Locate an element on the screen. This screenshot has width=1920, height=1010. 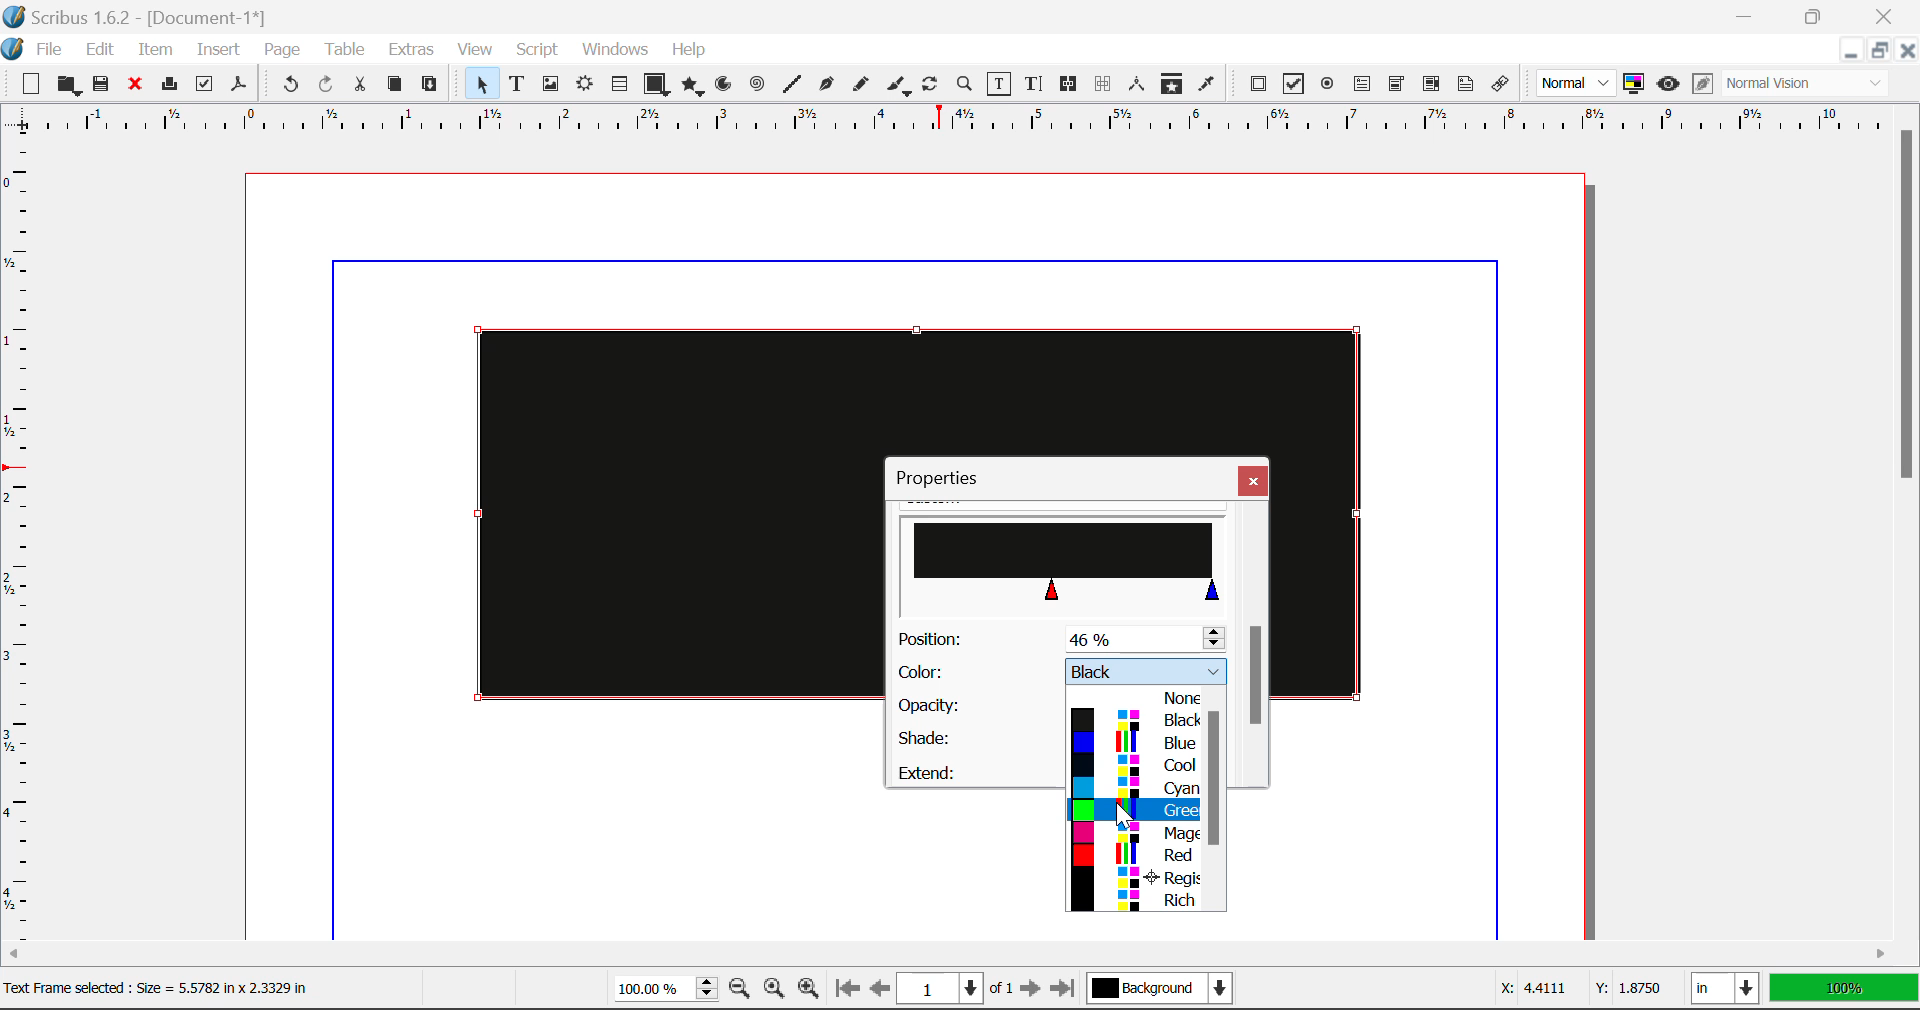
Close is located at coordinates (1888, 14).